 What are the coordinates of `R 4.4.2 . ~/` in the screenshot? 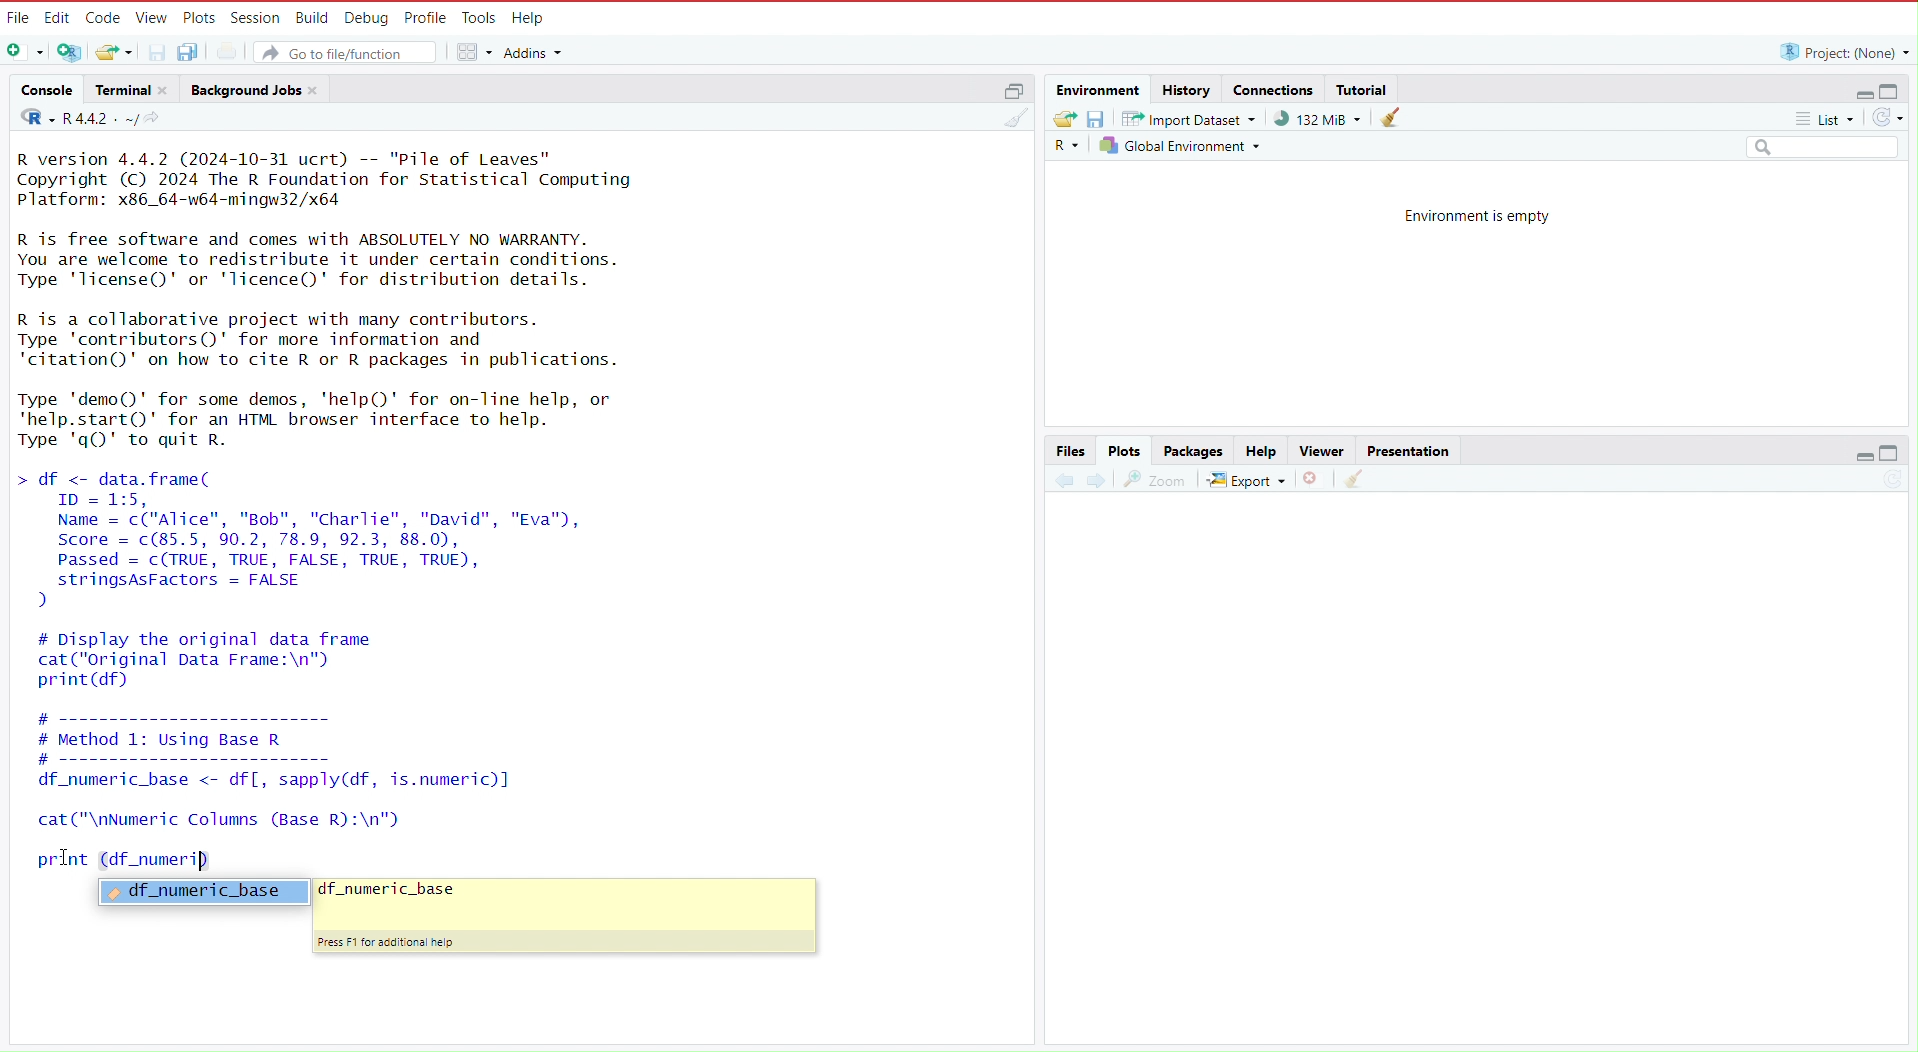 It's located at (99, 117).